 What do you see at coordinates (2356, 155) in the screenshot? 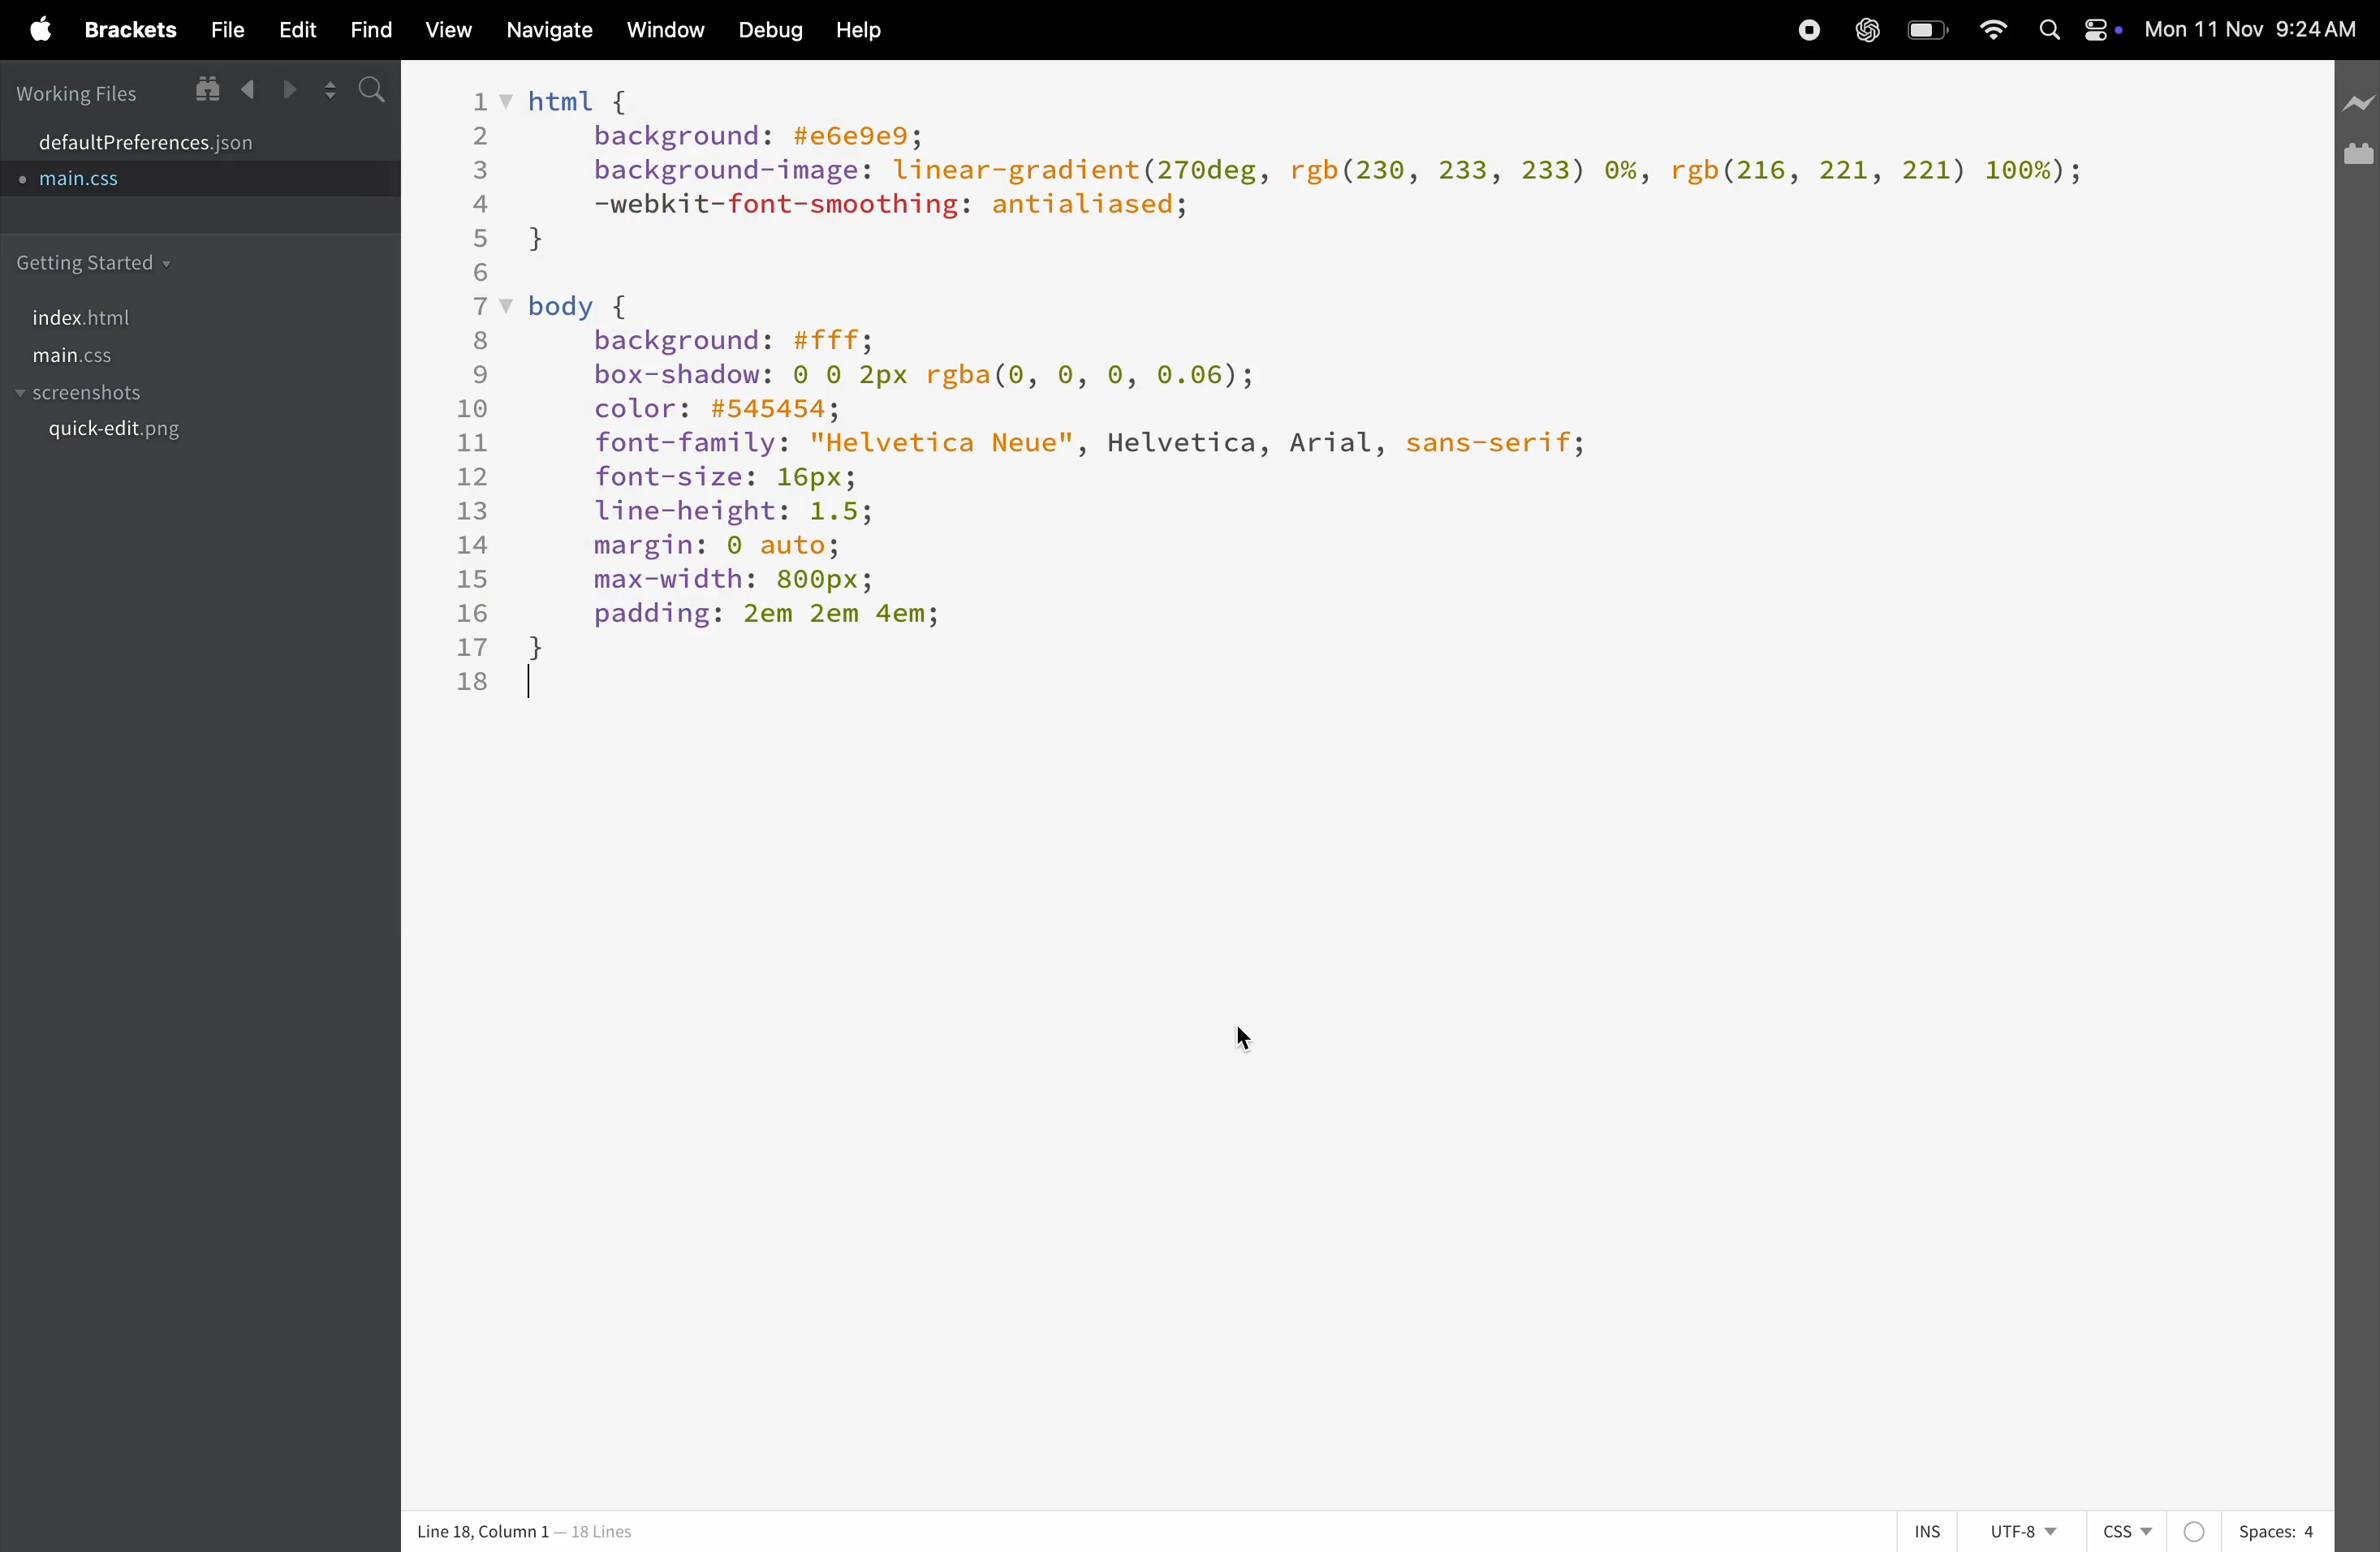
I see `icon` at bounding box center [2356, 155].